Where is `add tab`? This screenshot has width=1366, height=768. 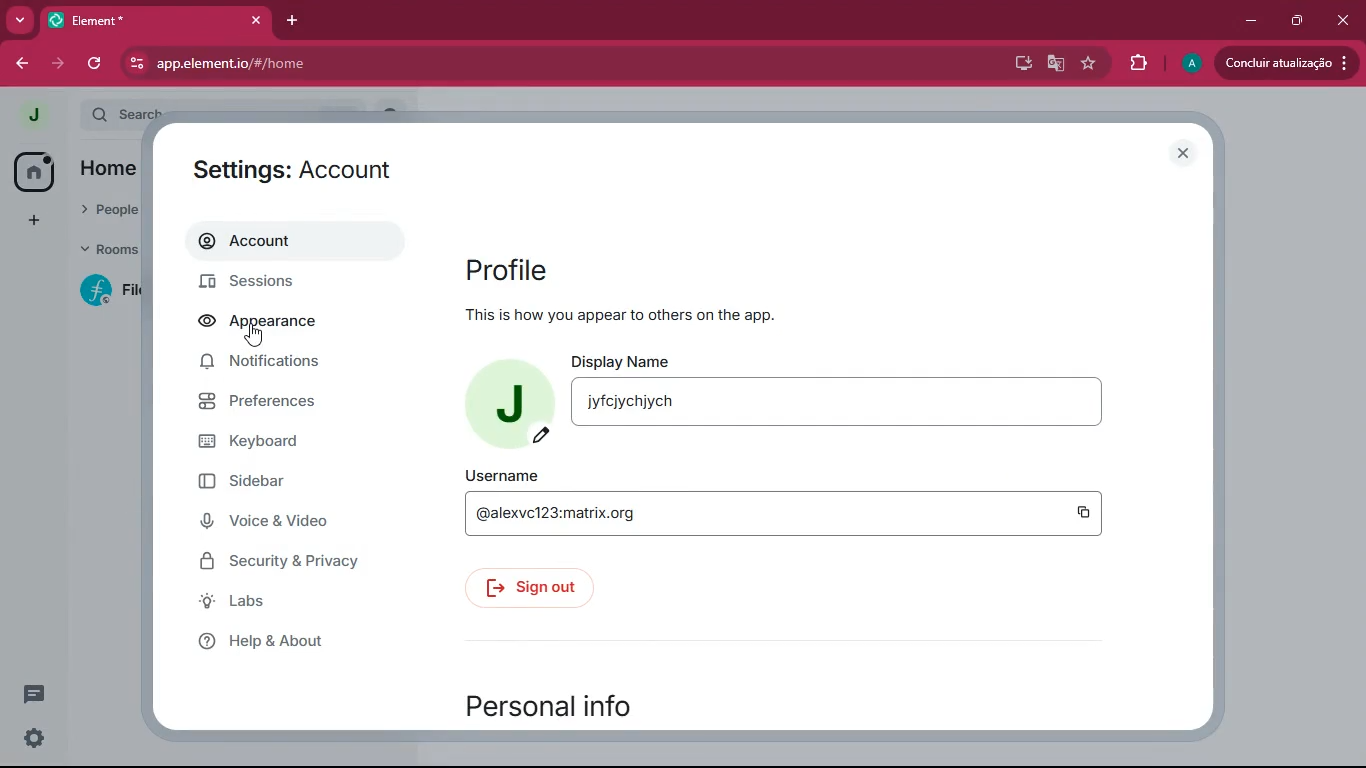 add tab is located at coordinates (297, 23).